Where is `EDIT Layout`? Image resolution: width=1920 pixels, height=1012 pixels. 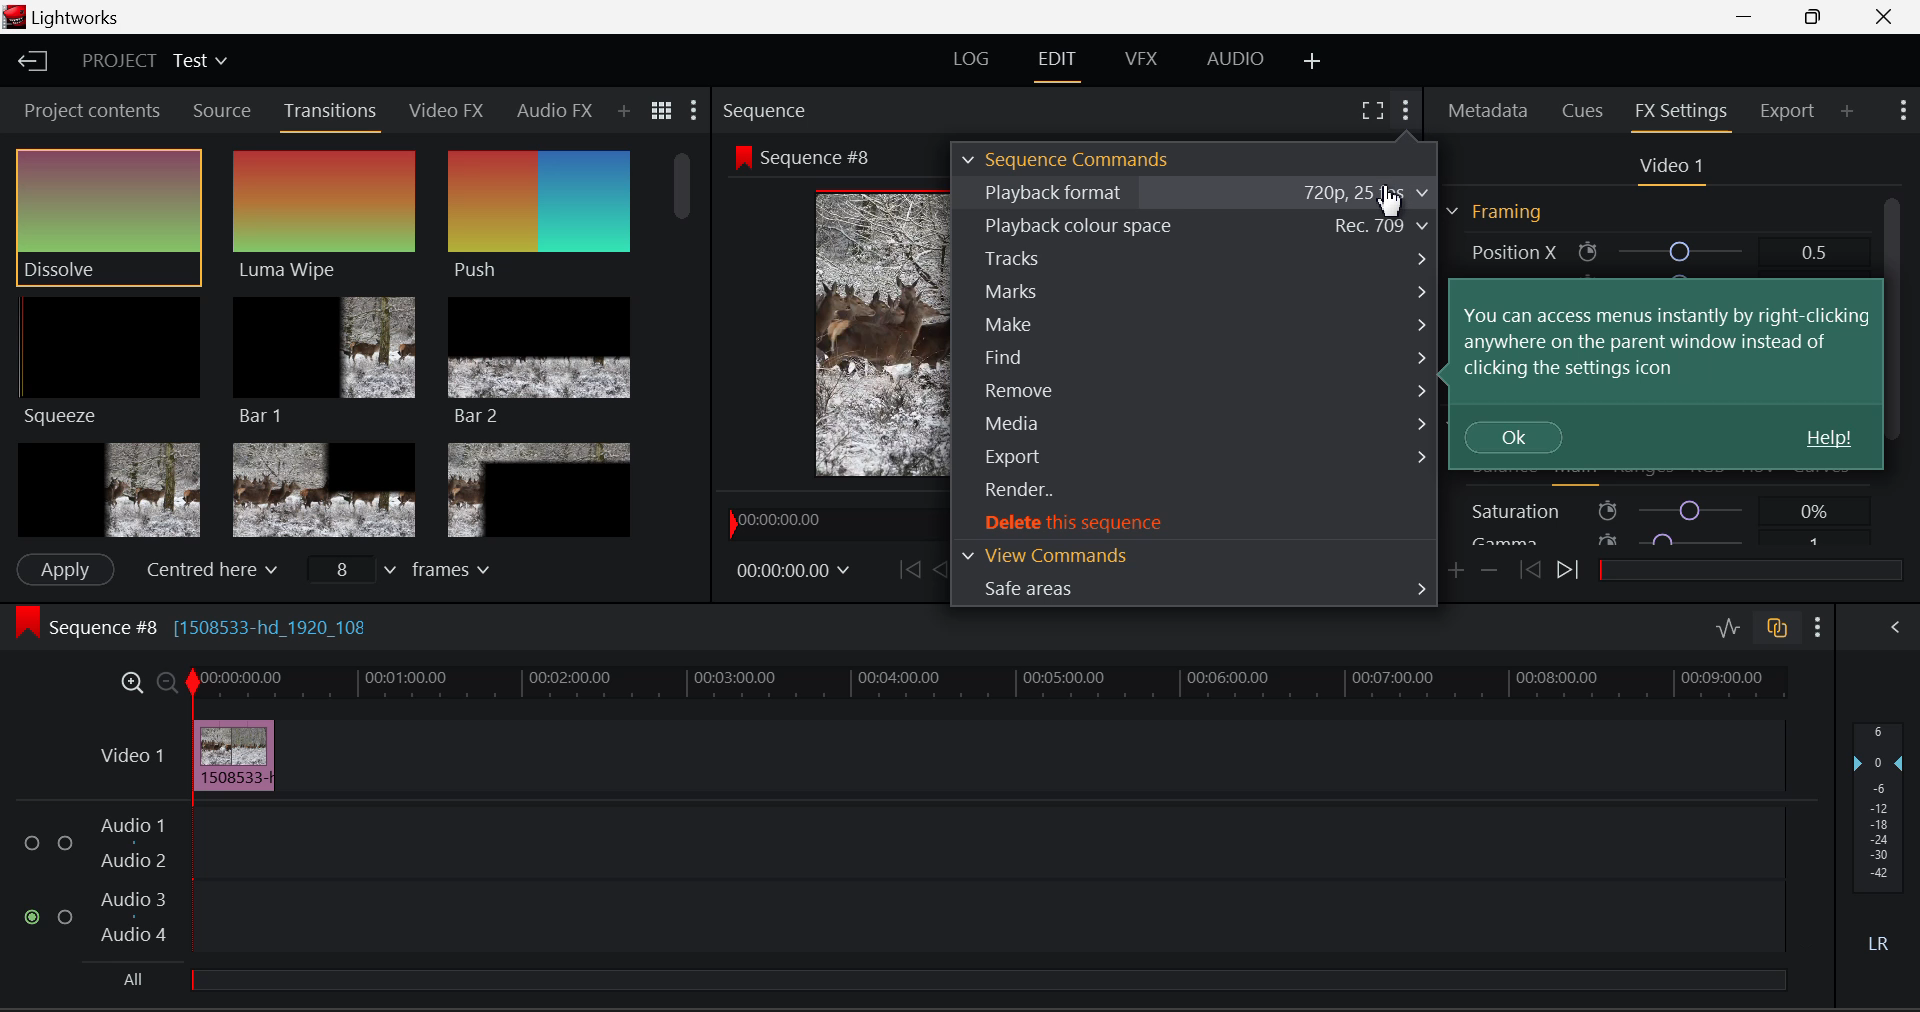 EDIT Layout is located at coordinates (1057, 64).